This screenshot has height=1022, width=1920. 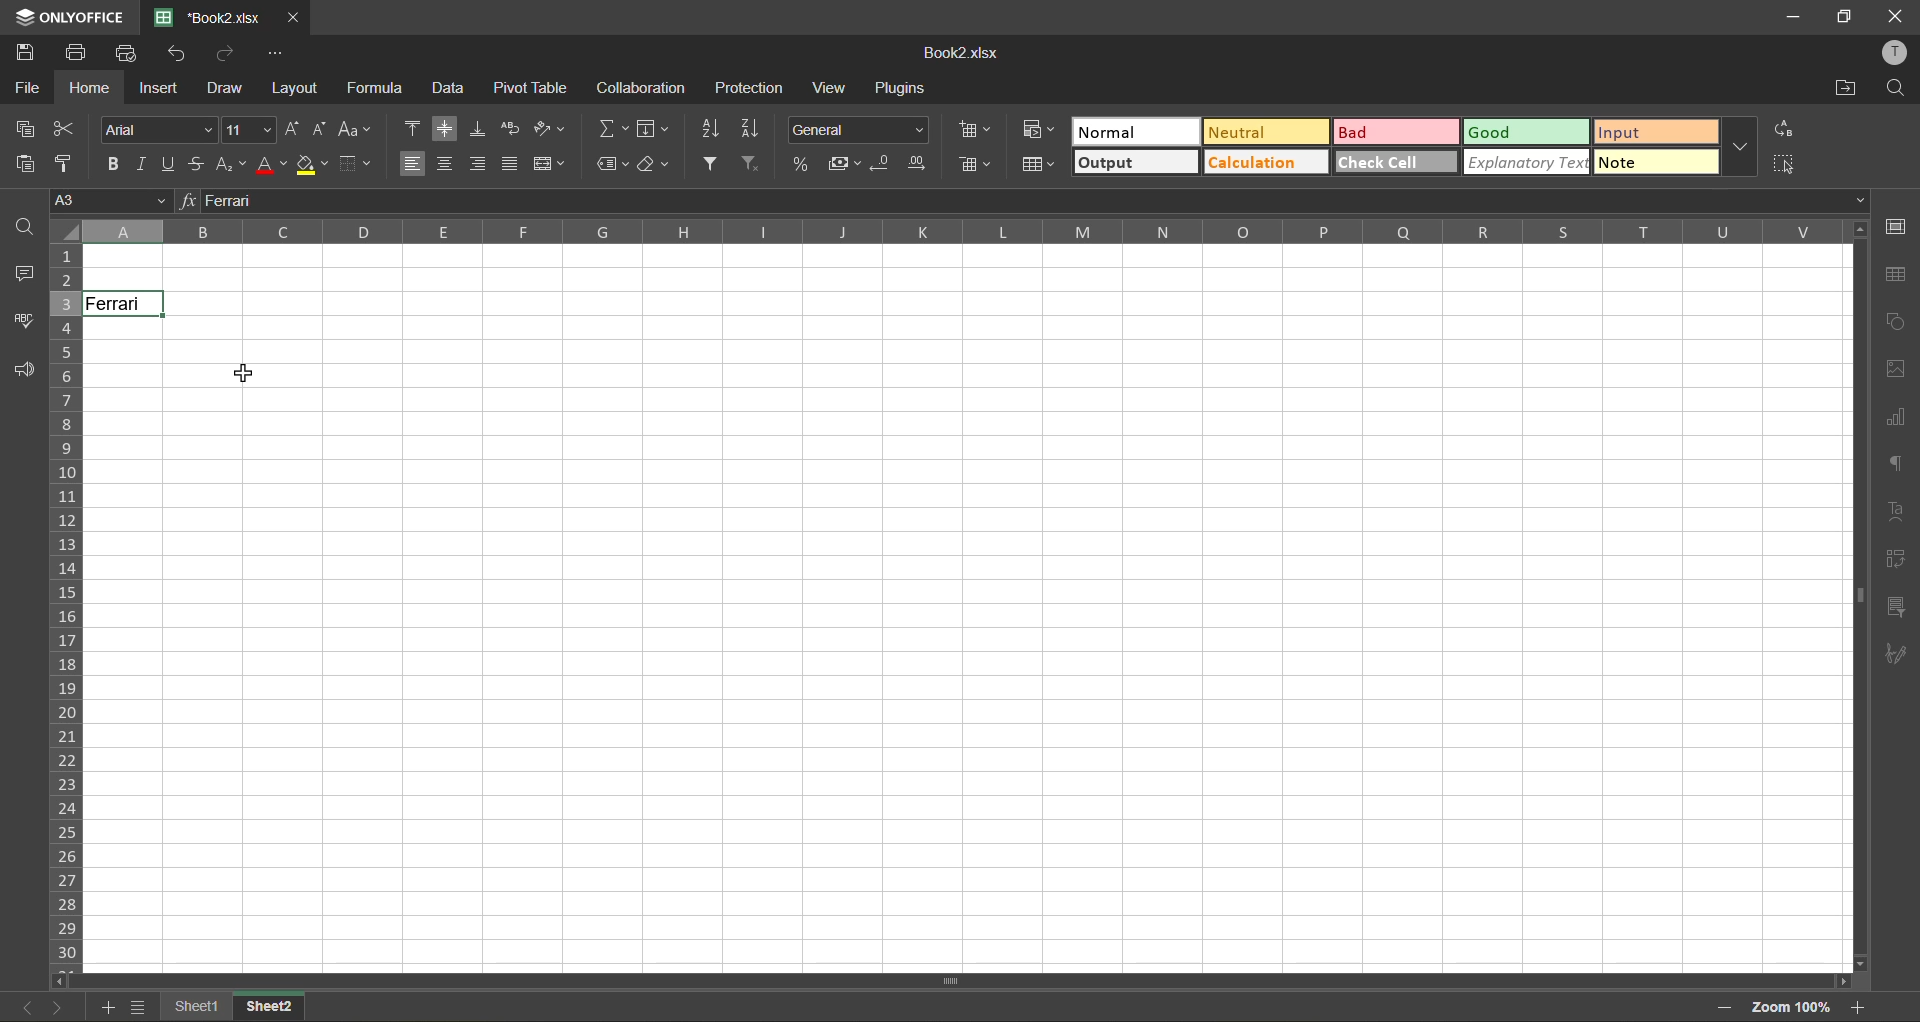 What do you see at coordinates (1897, 369) in the screenshot?
I see `images` at bounding box center [1897, 369].